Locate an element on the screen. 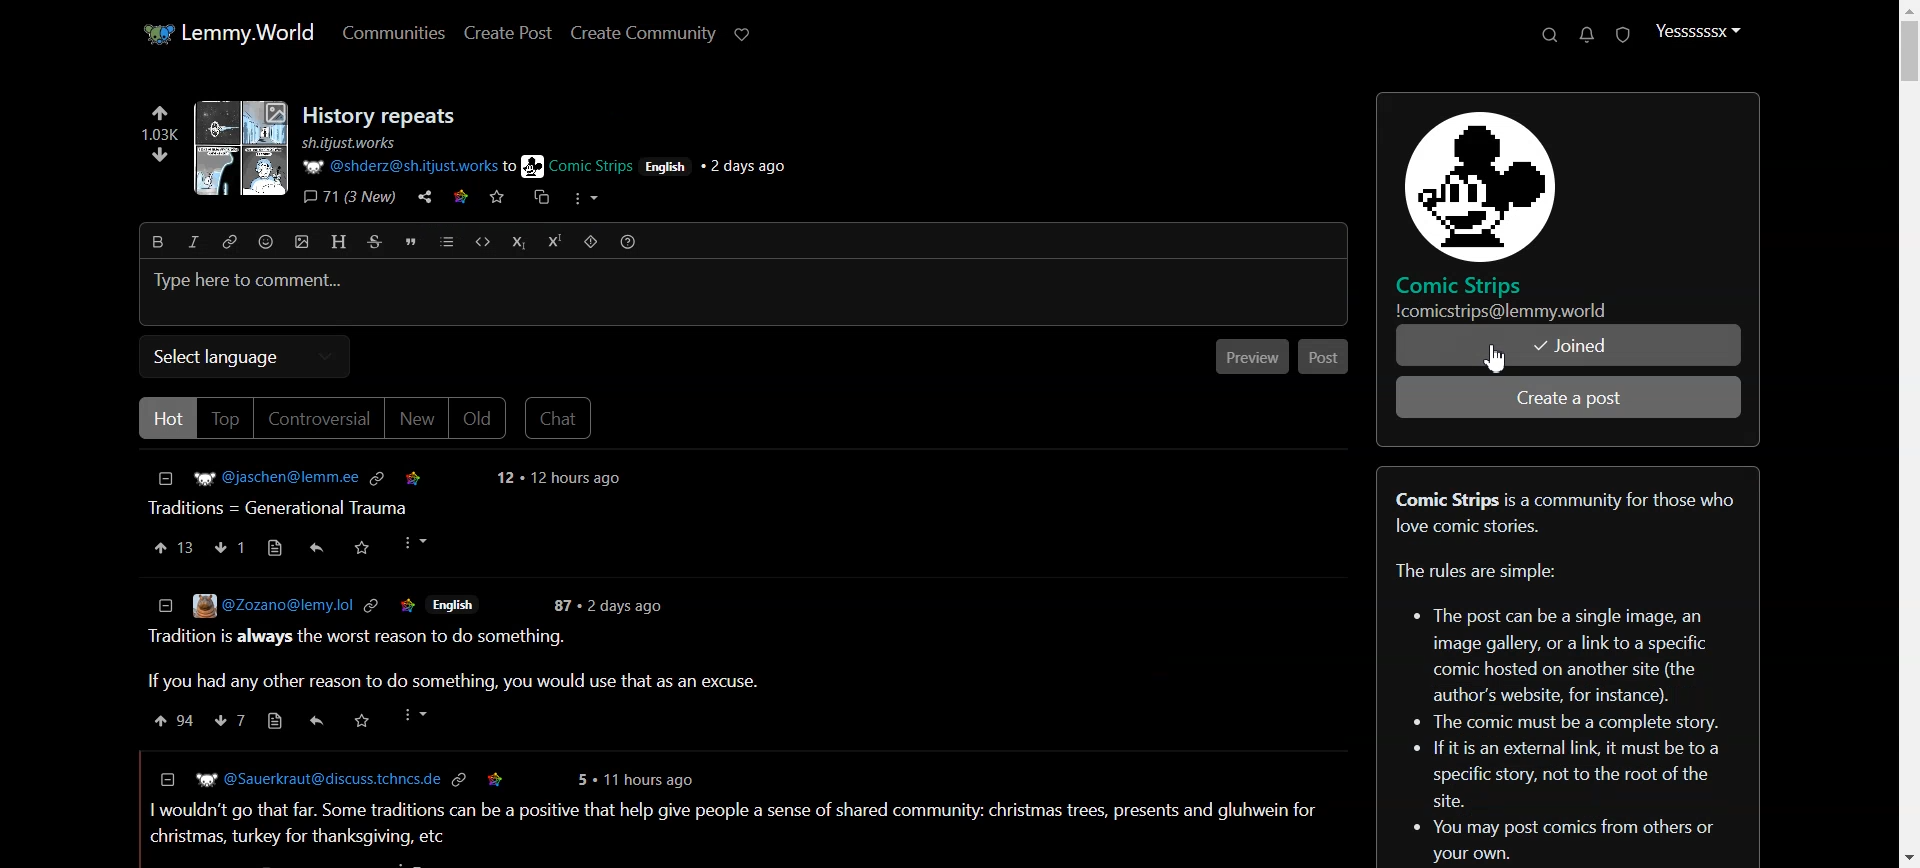  Insert Emoji is located at coordinates (266, 242).